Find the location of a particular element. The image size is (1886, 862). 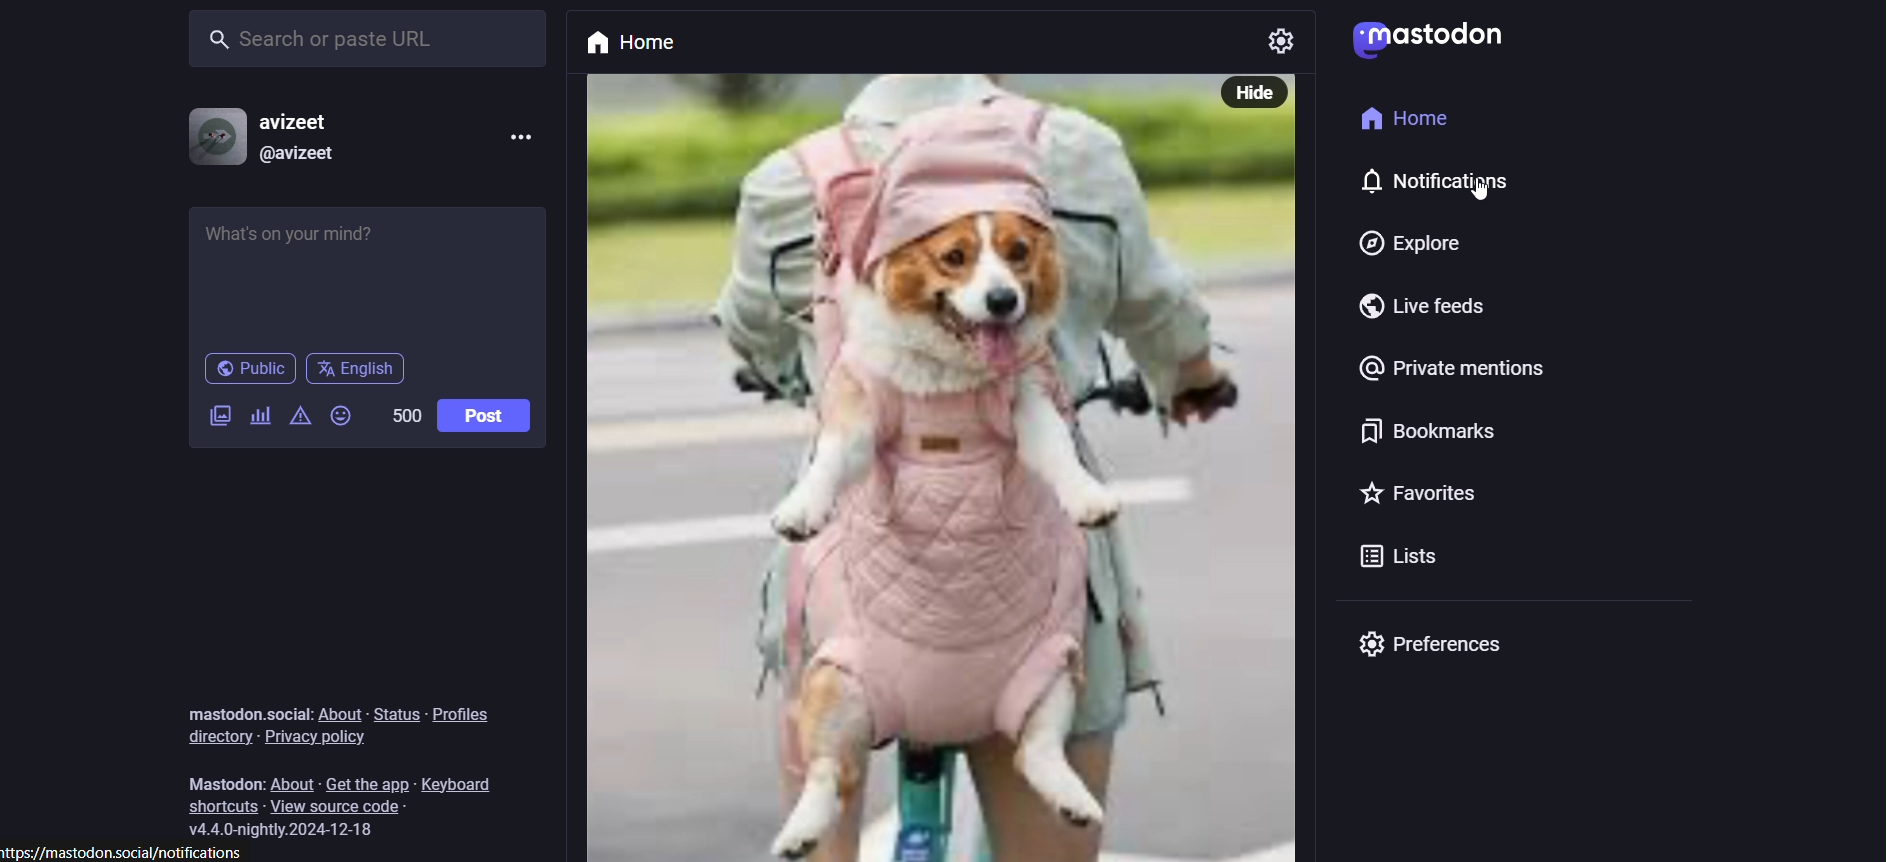

post with picture is located at coordinates (888, 467).